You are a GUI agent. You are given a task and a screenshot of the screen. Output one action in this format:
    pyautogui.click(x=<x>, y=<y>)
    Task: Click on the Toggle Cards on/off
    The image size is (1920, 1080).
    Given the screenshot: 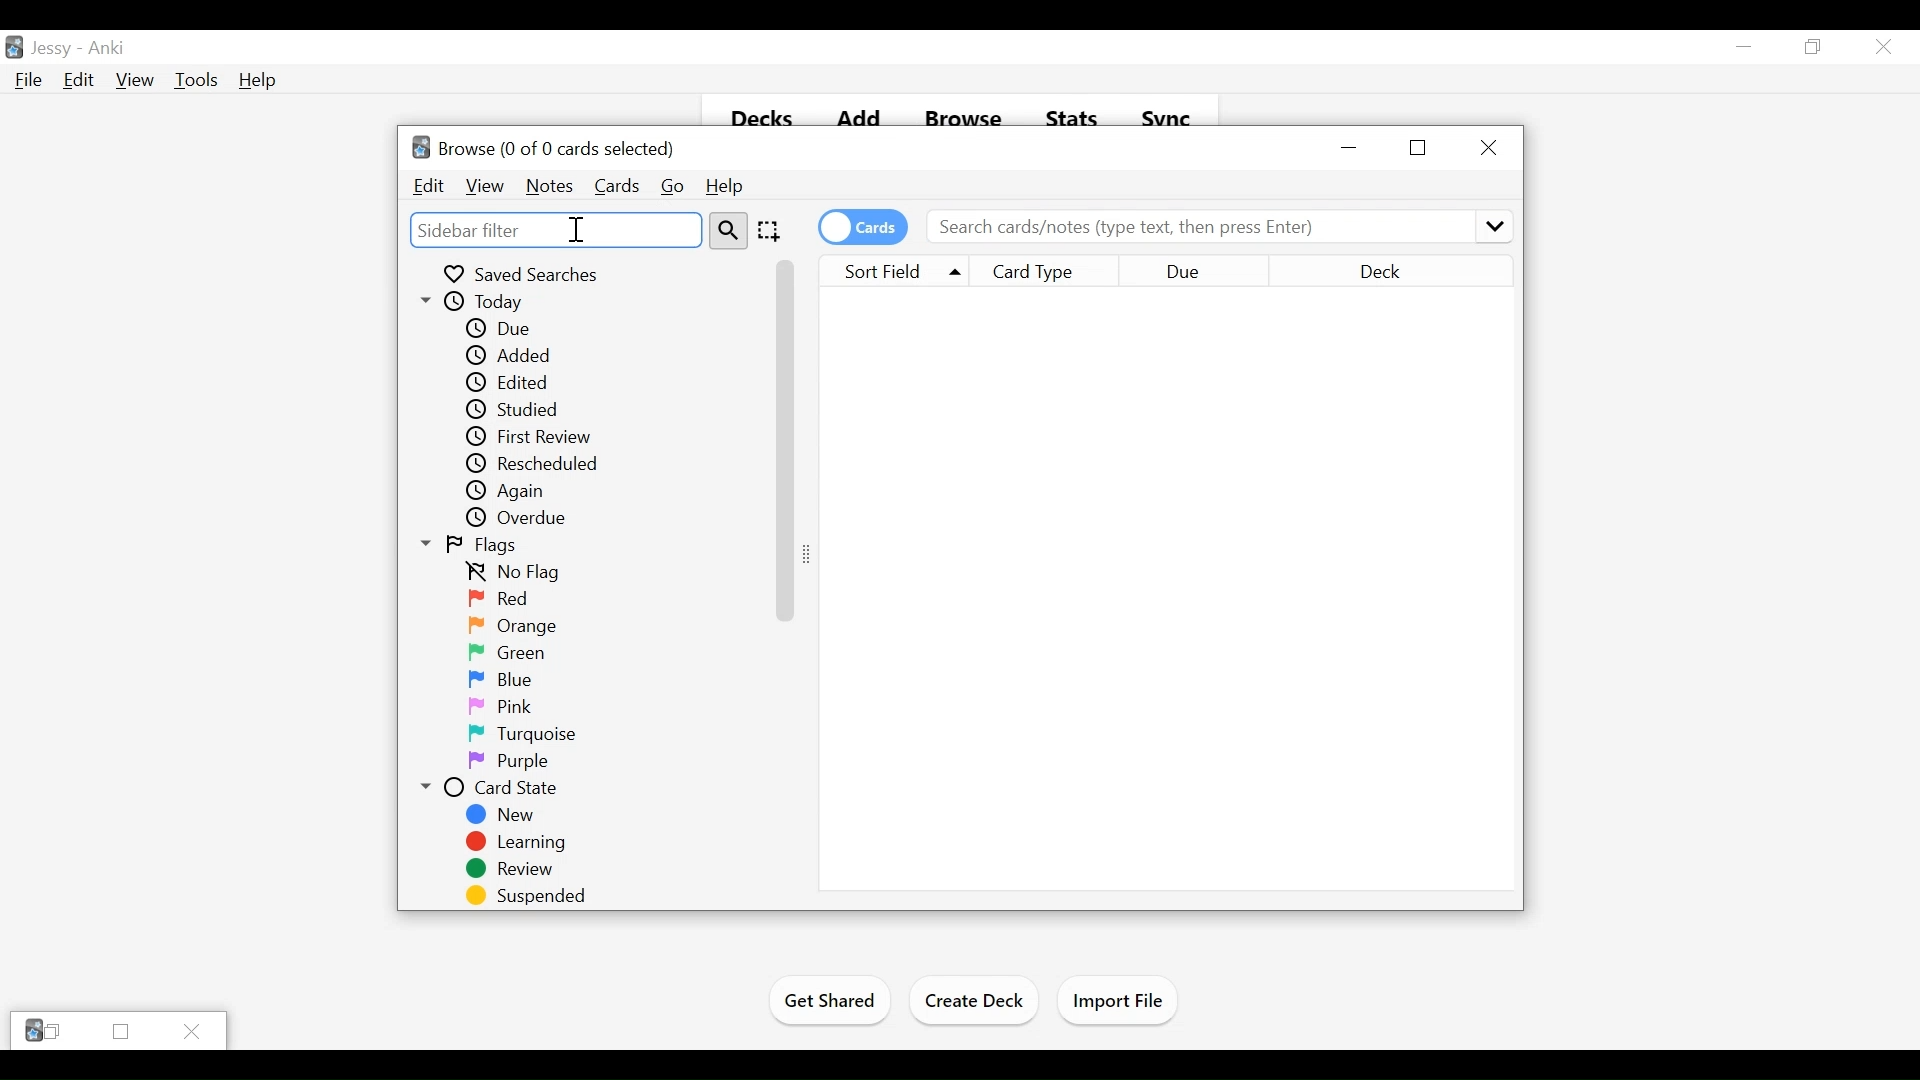 What is the action you would take?
    pyautogui.click(x=863, y=227)
    